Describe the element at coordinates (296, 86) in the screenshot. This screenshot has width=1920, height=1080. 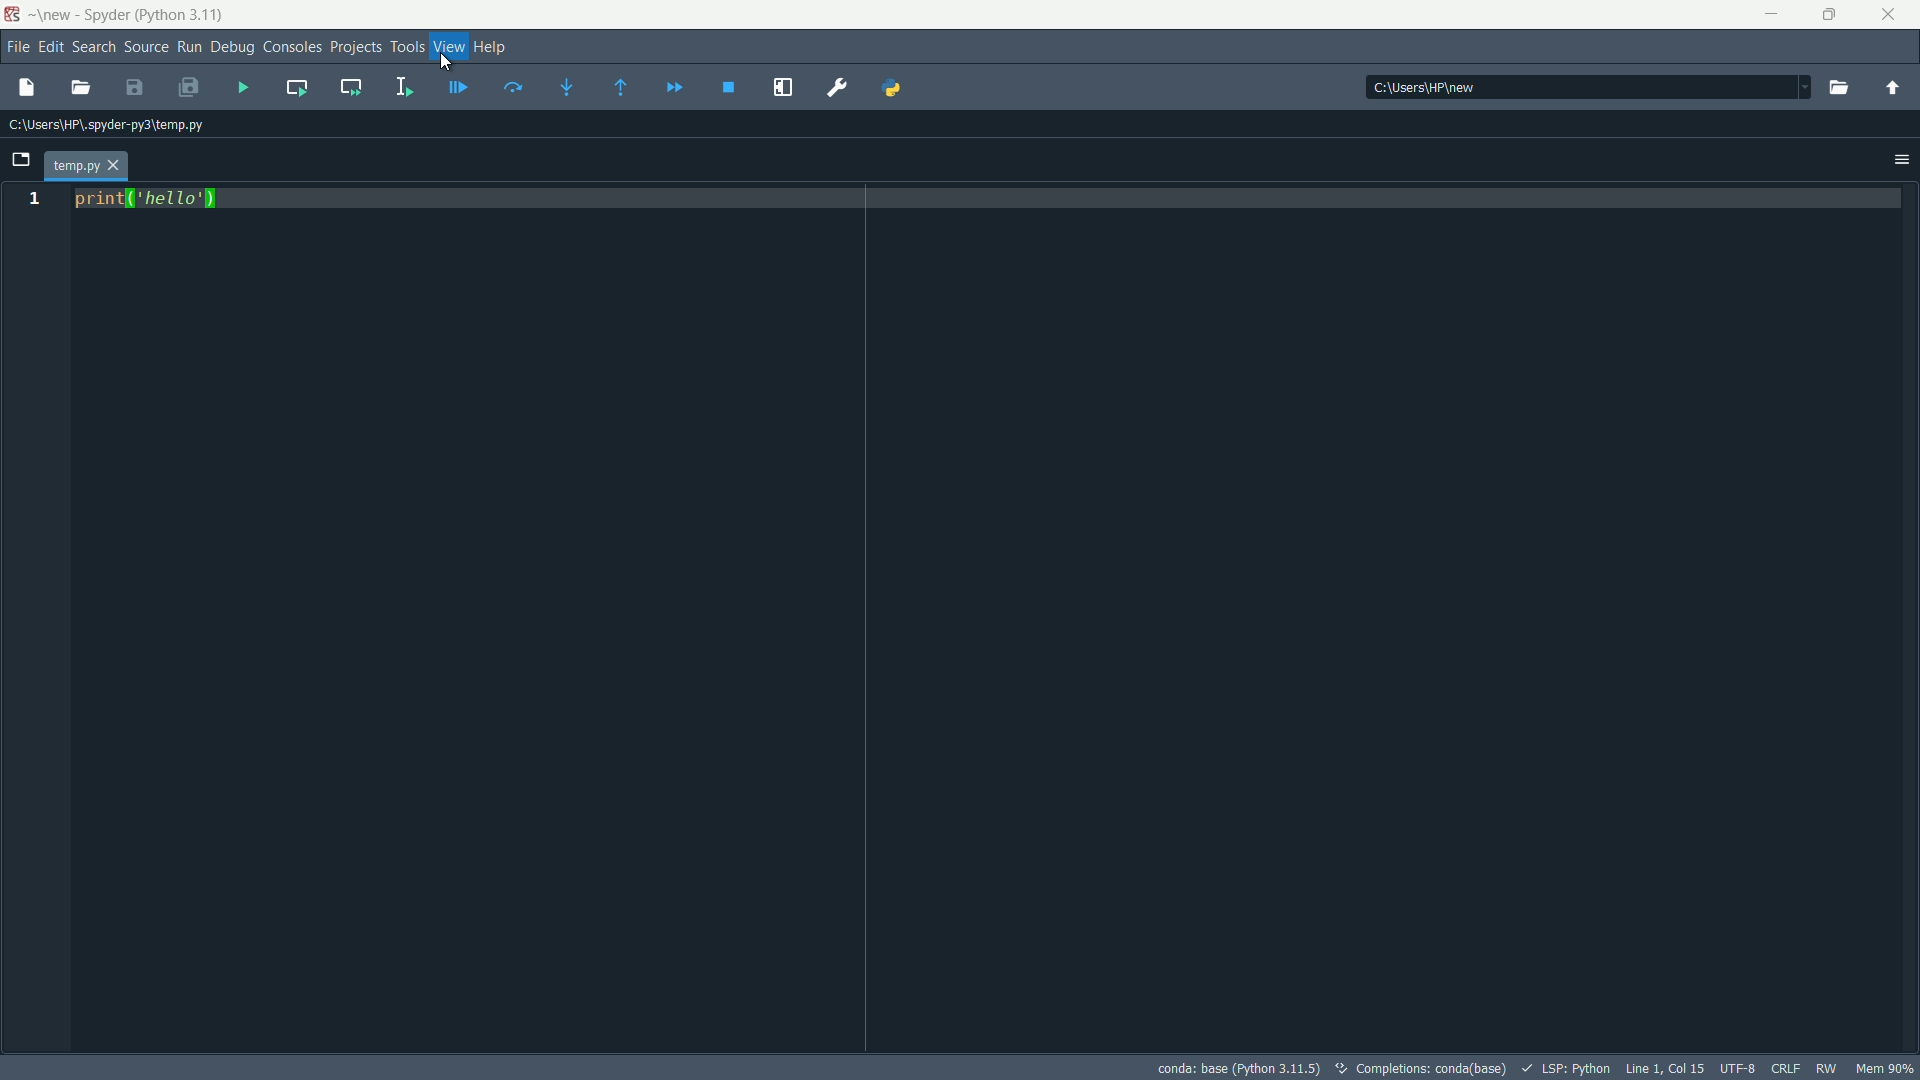
I see `run current cell` at that location.